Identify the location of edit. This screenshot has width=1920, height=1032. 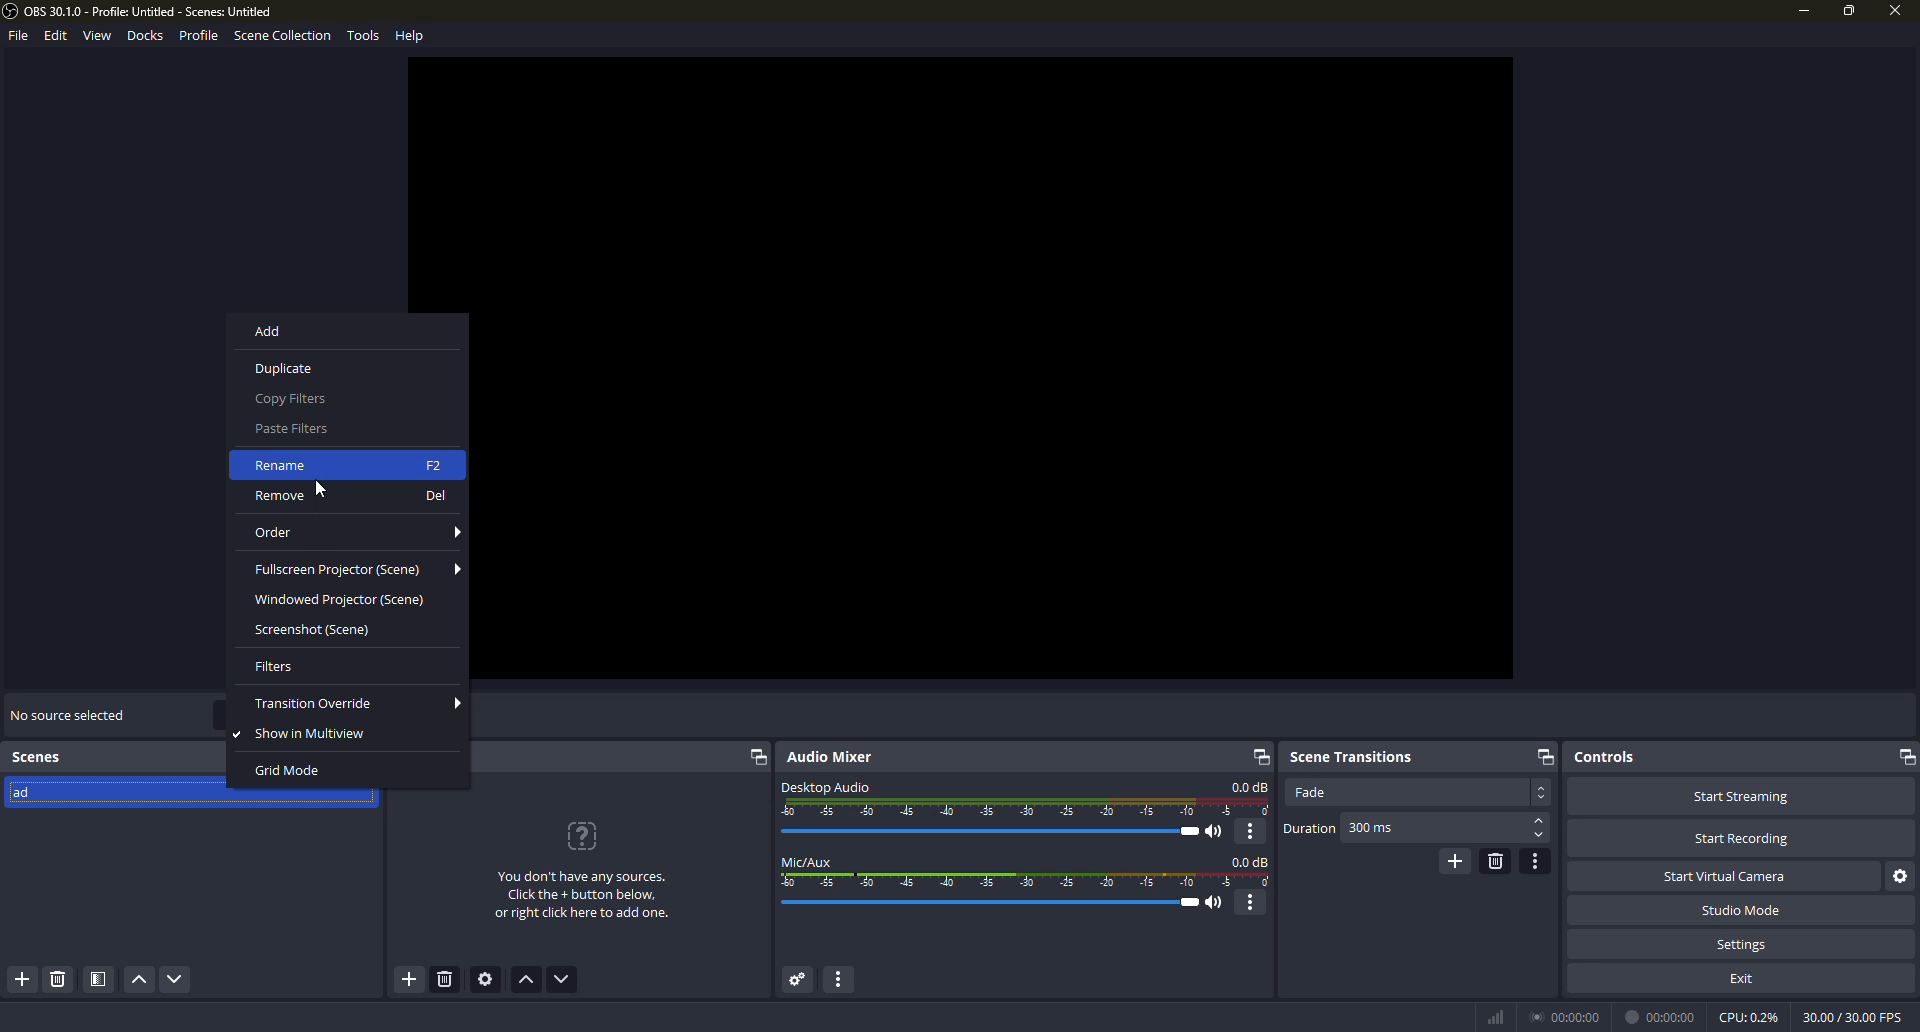
(52, 36).